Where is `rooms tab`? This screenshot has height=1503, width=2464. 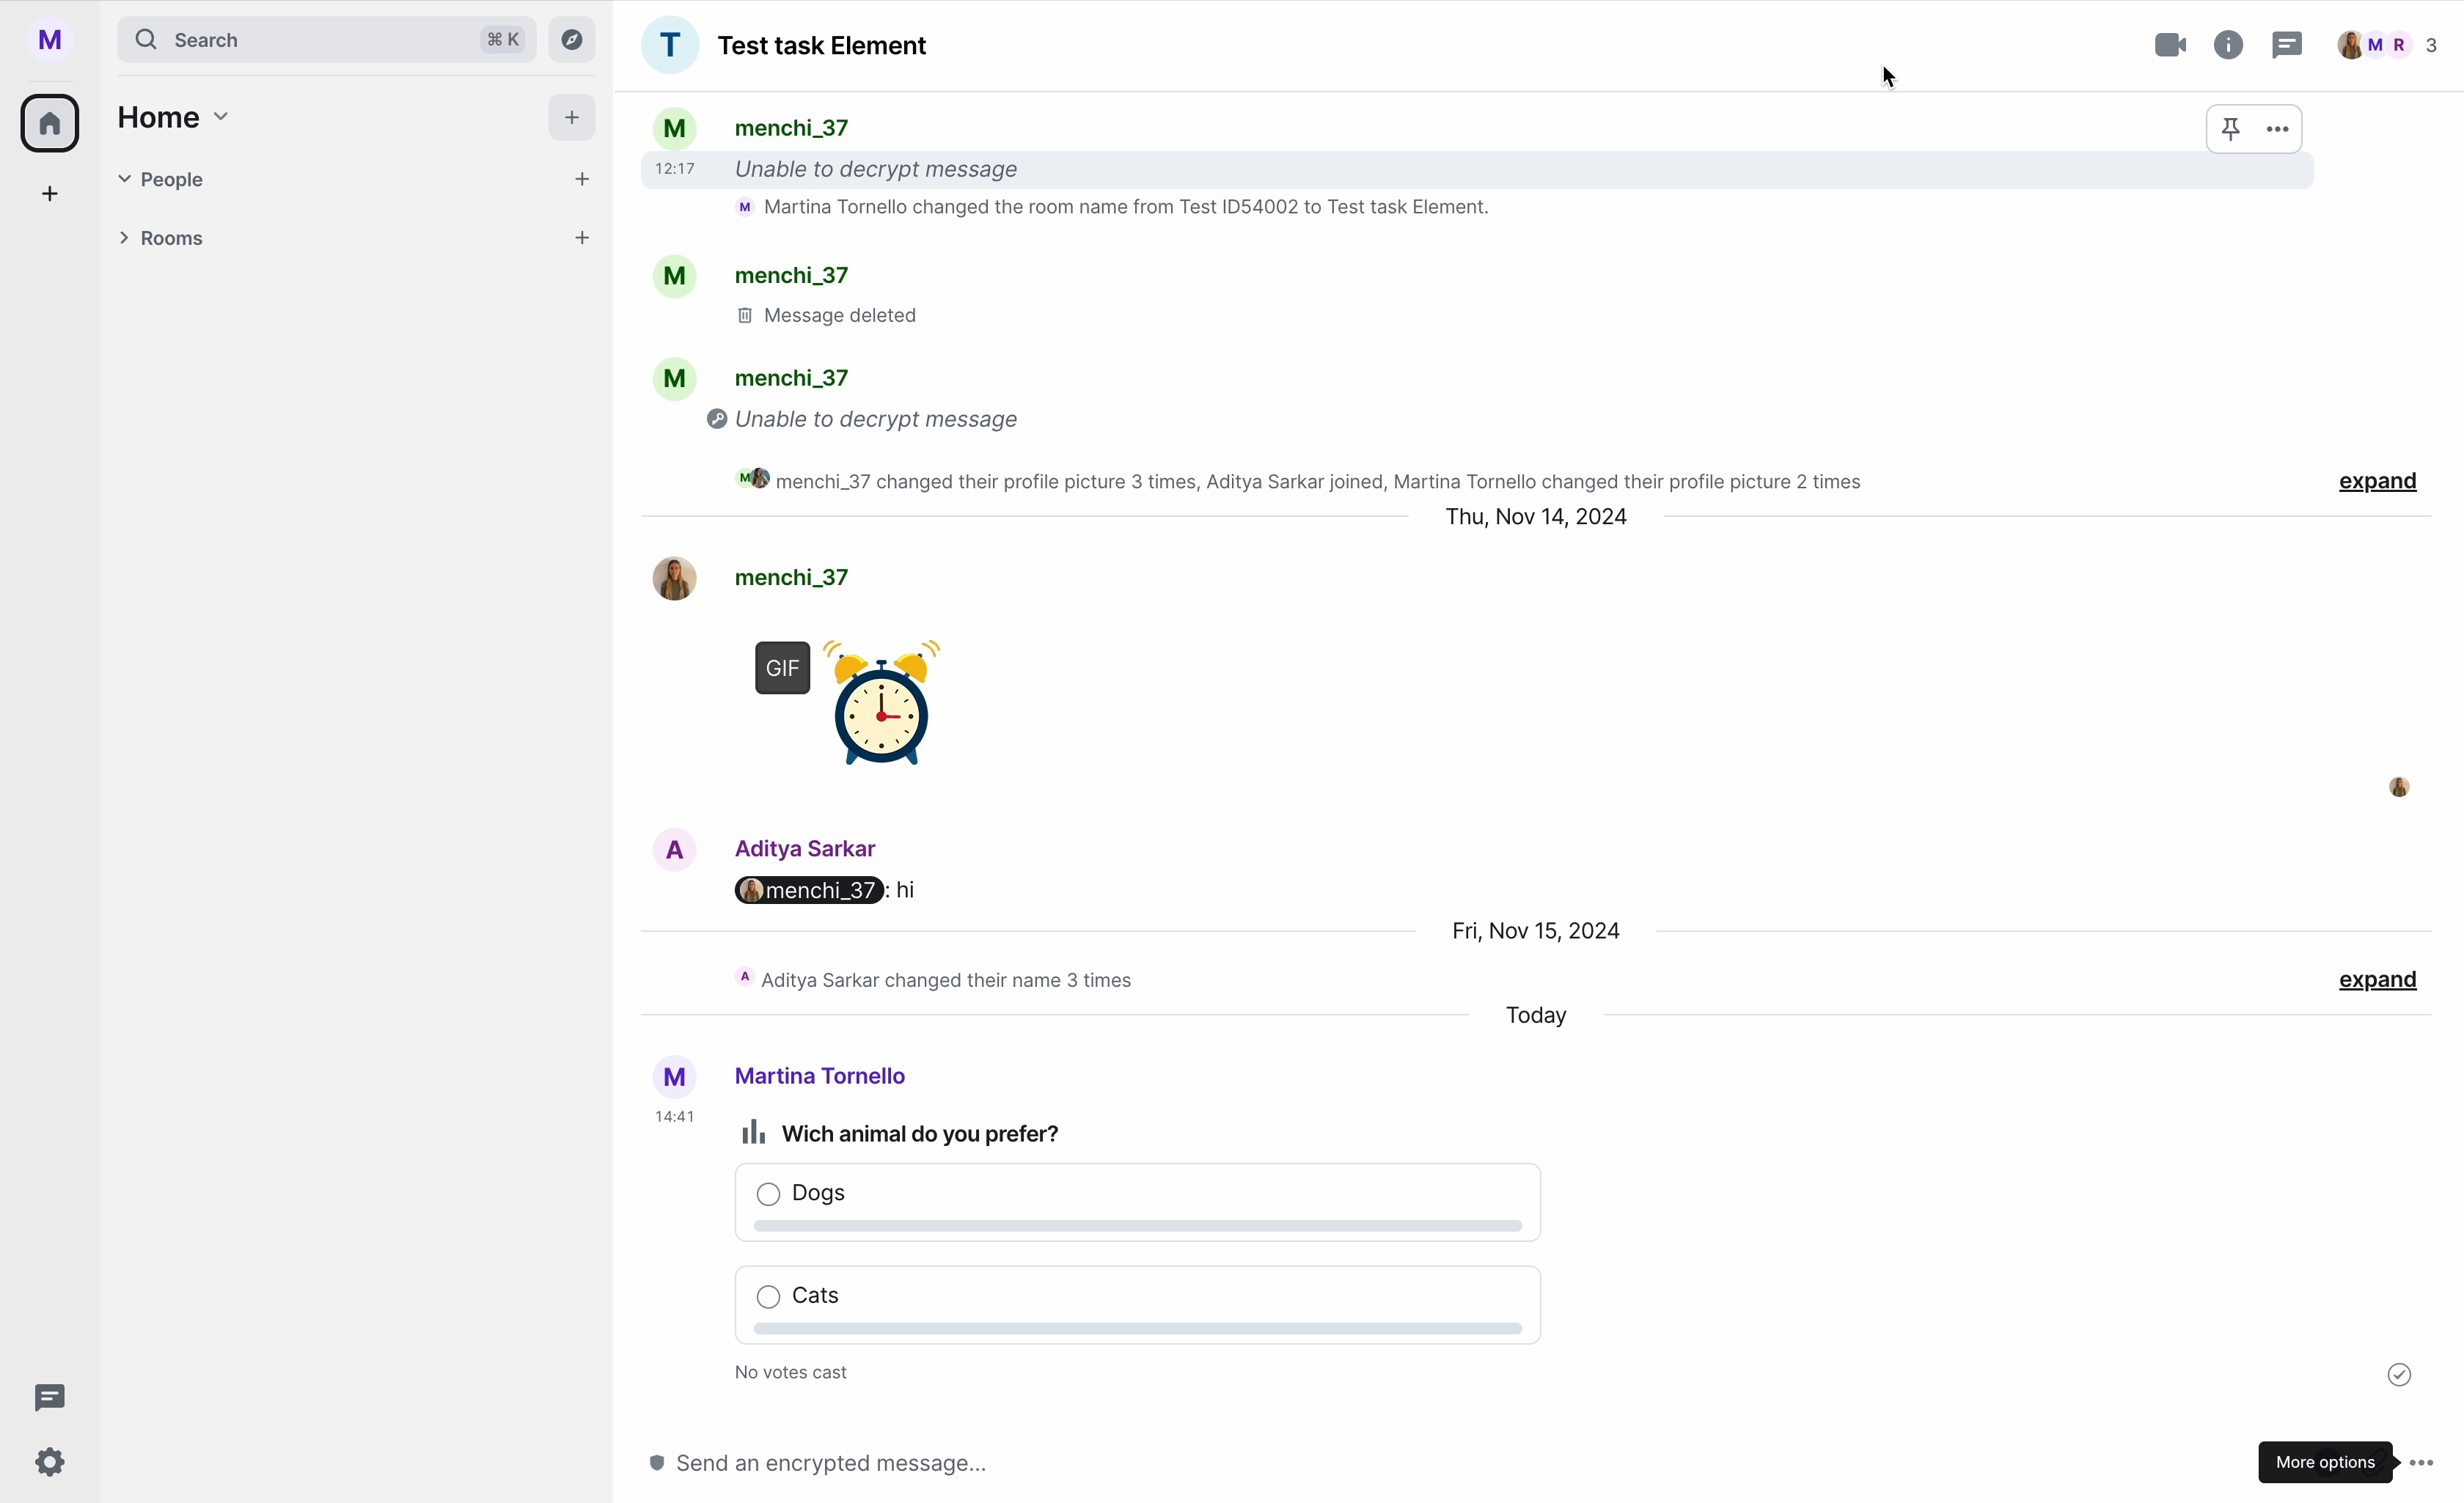
rooms tab is located at coordinates (349, 241).